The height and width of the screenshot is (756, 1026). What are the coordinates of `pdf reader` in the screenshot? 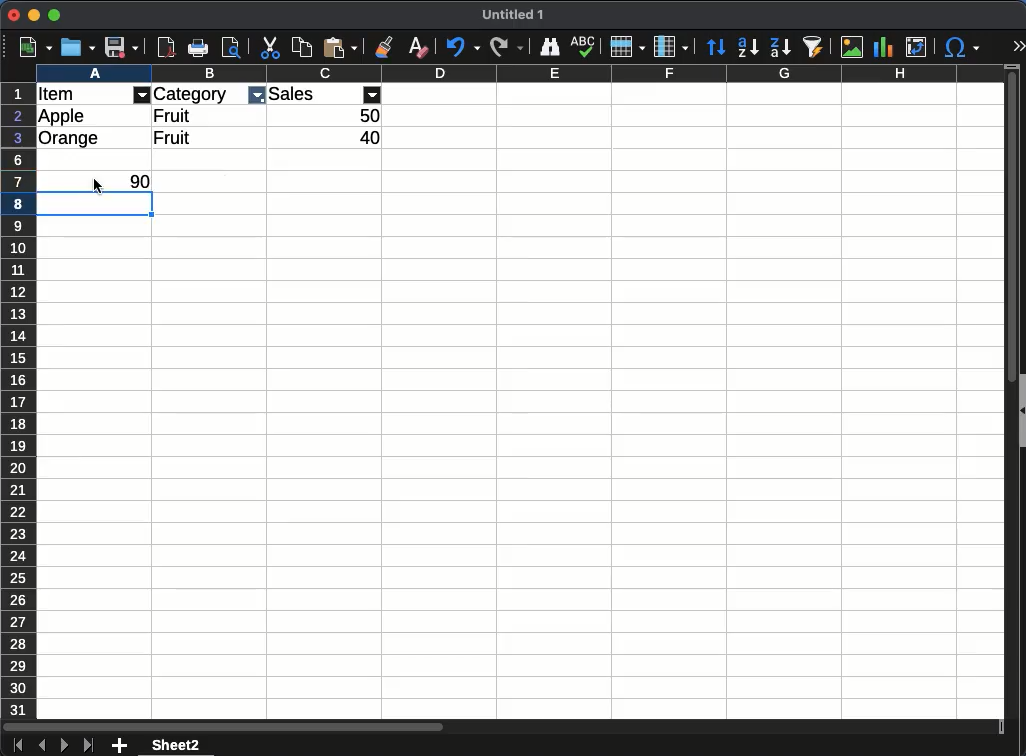 It's located at (166, 48).